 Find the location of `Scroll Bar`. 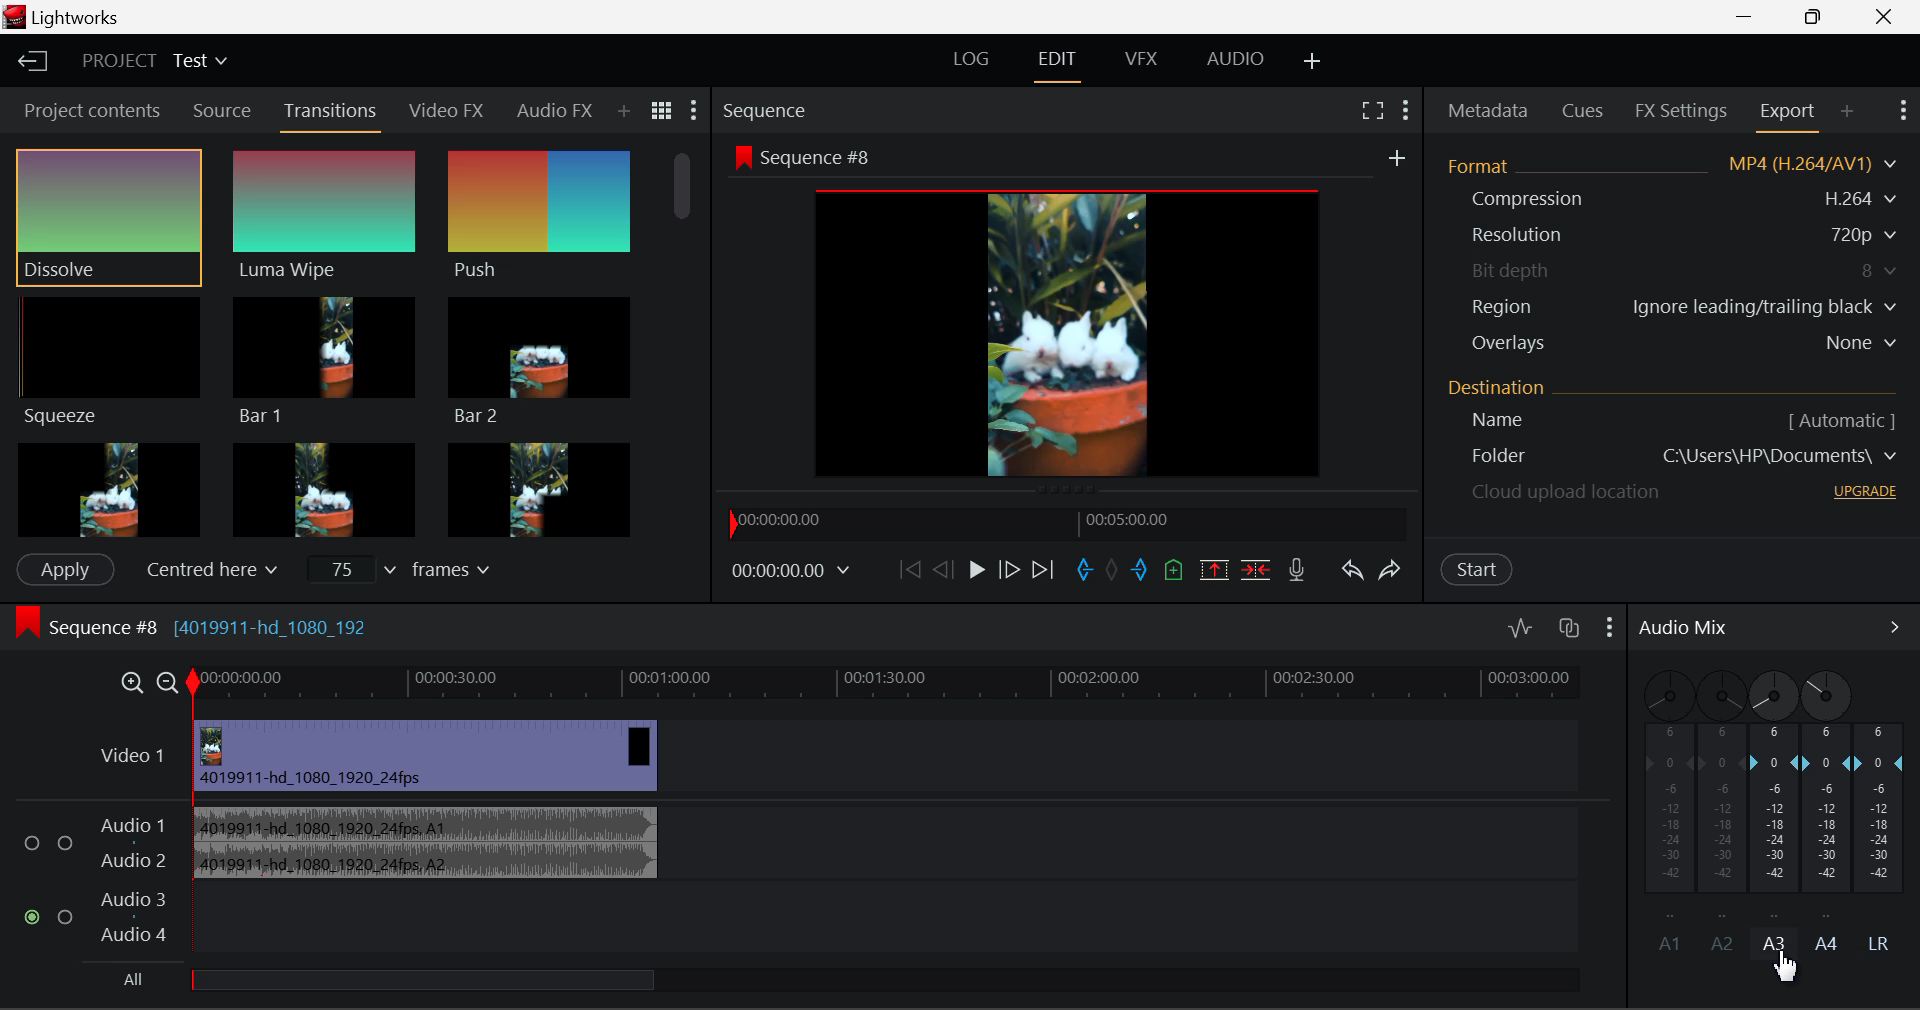

Scroll Bar is located at coordinates (679, 342).